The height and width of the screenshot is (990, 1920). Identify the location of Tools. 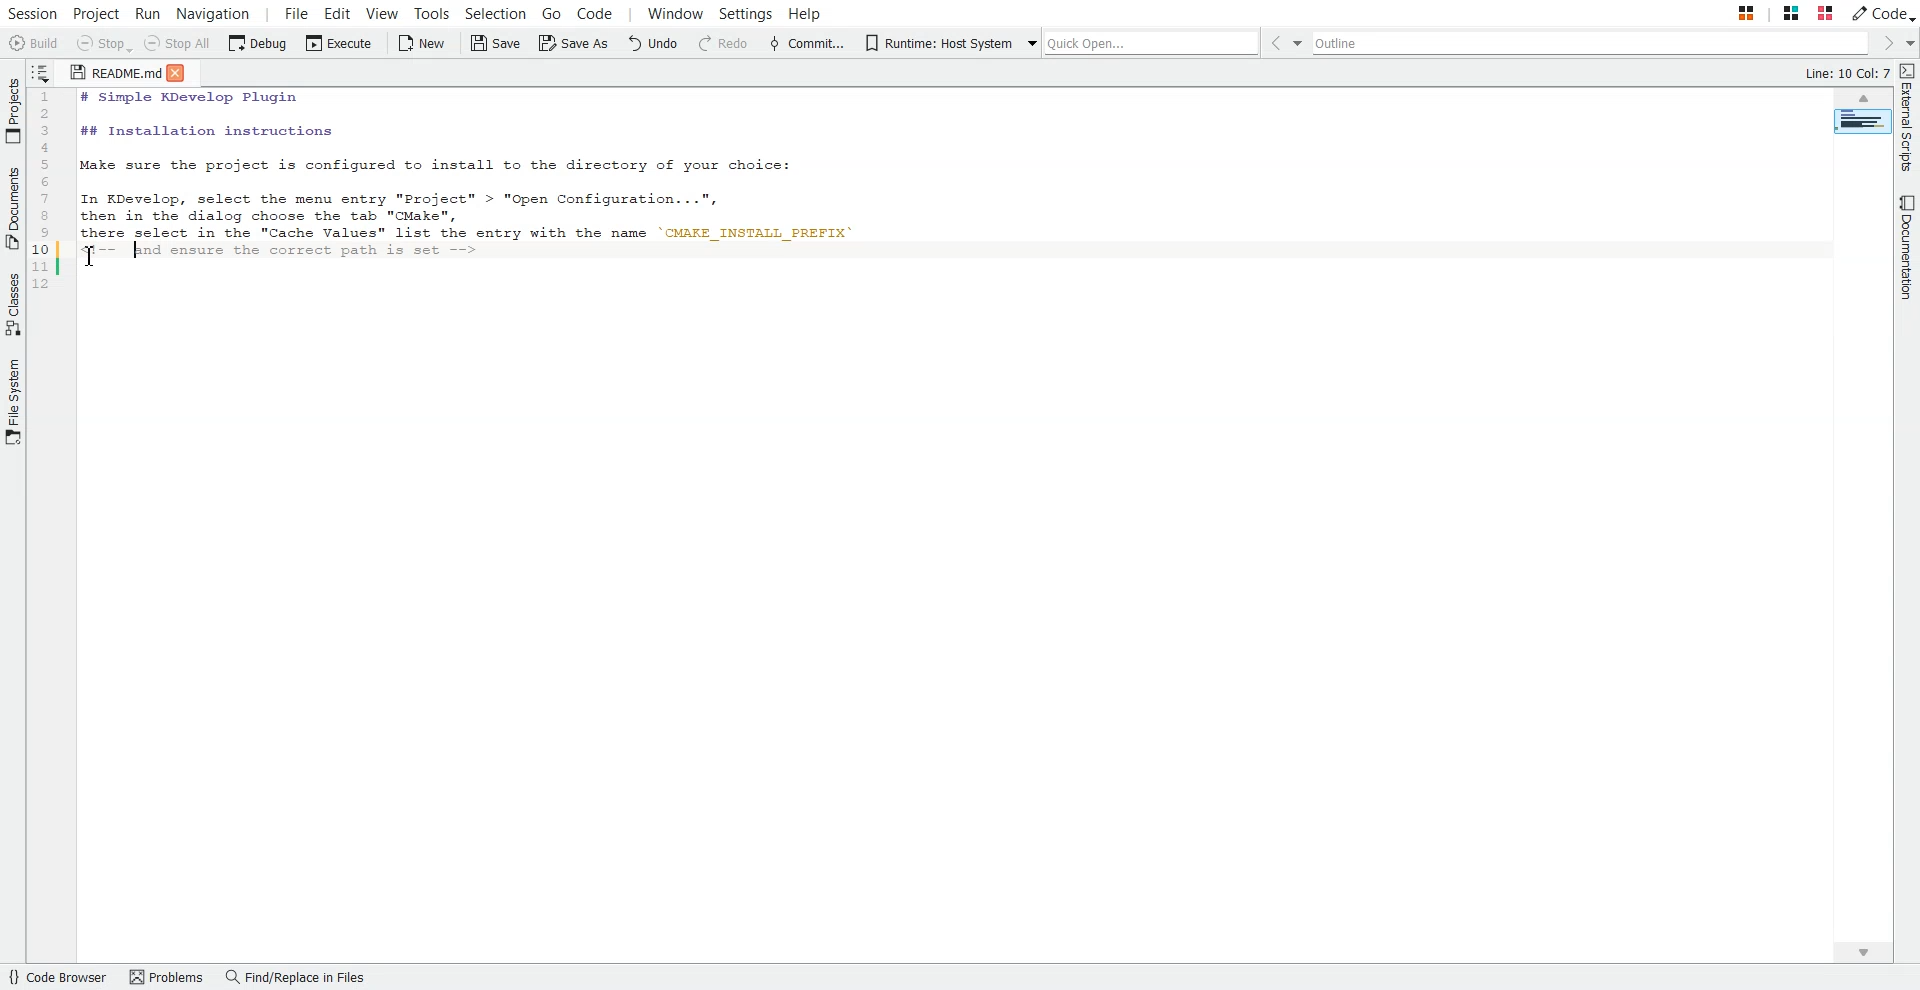
(433, 12).